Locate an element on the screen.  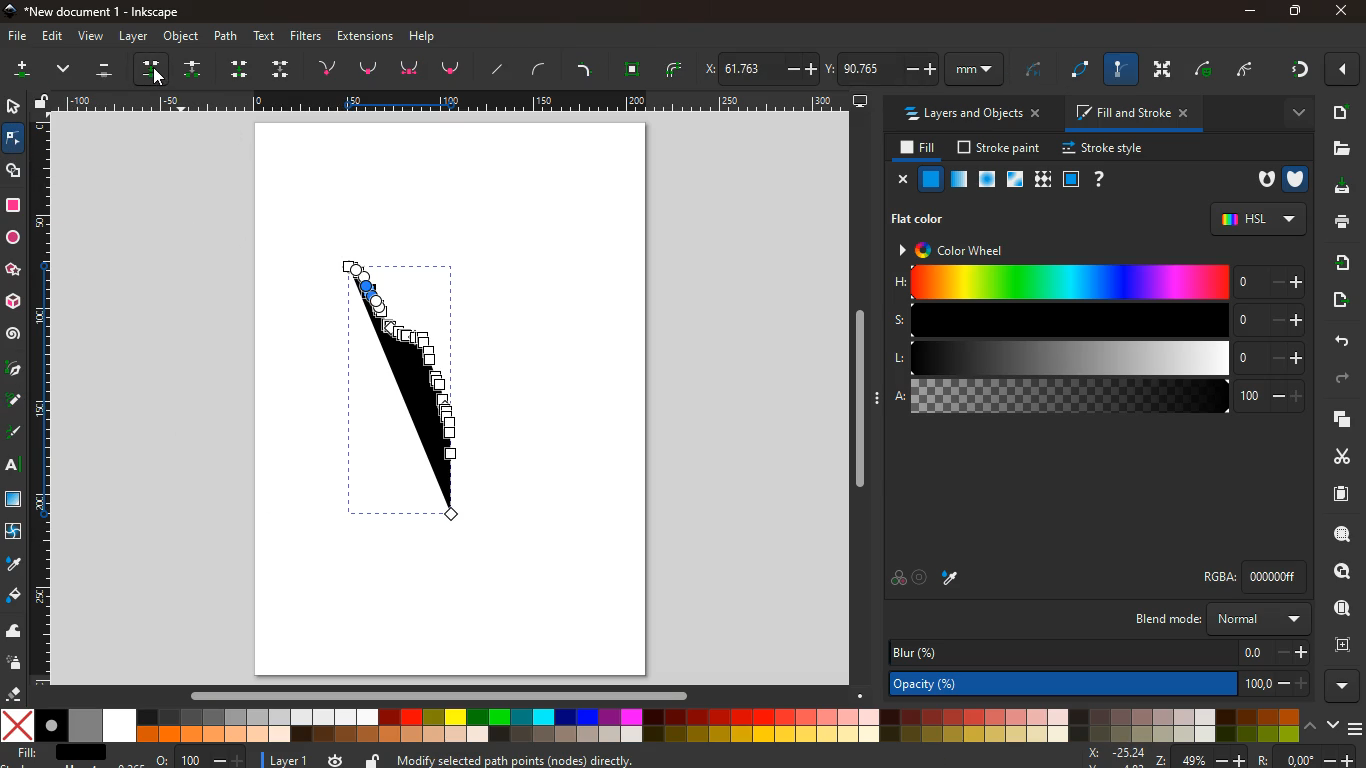
hole is located at coordinates (1262, 181).